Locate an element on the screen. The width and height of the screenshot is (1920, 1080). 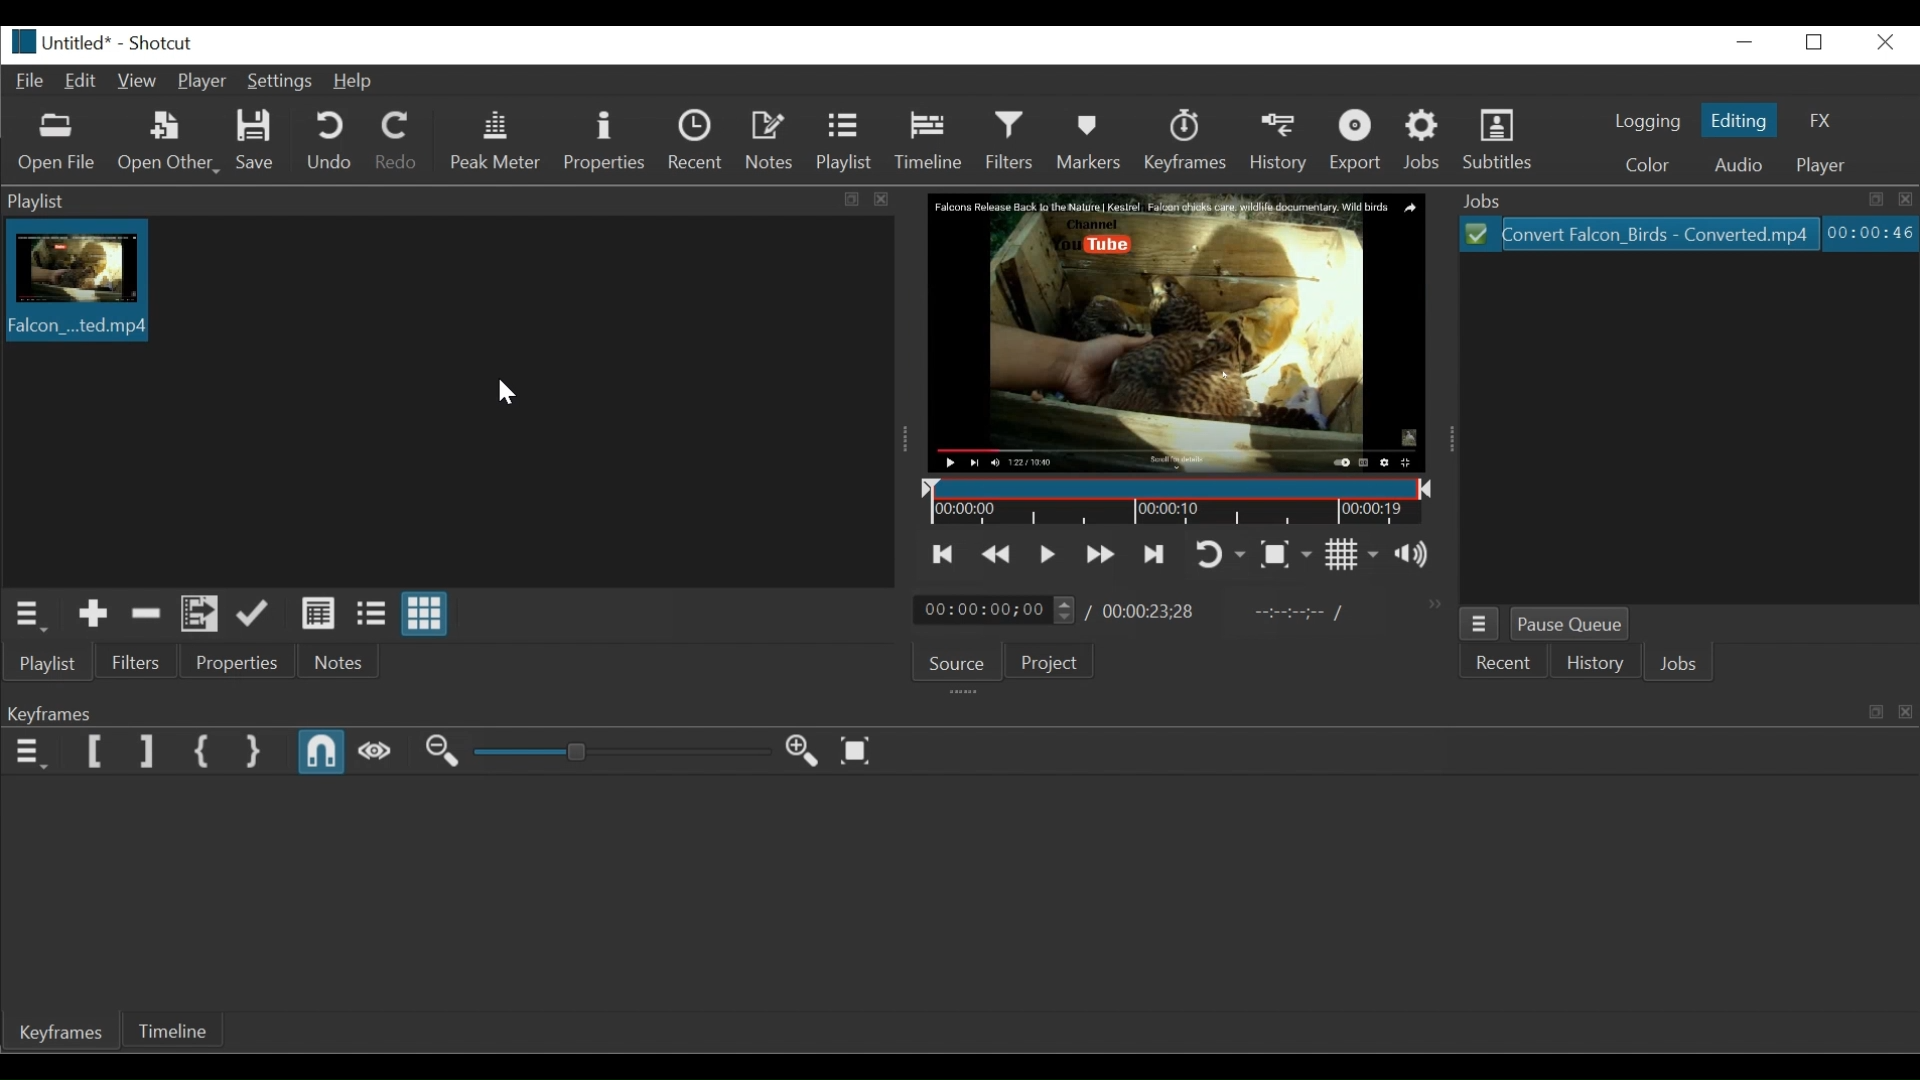
logging is located at coordinates (1649, 123).